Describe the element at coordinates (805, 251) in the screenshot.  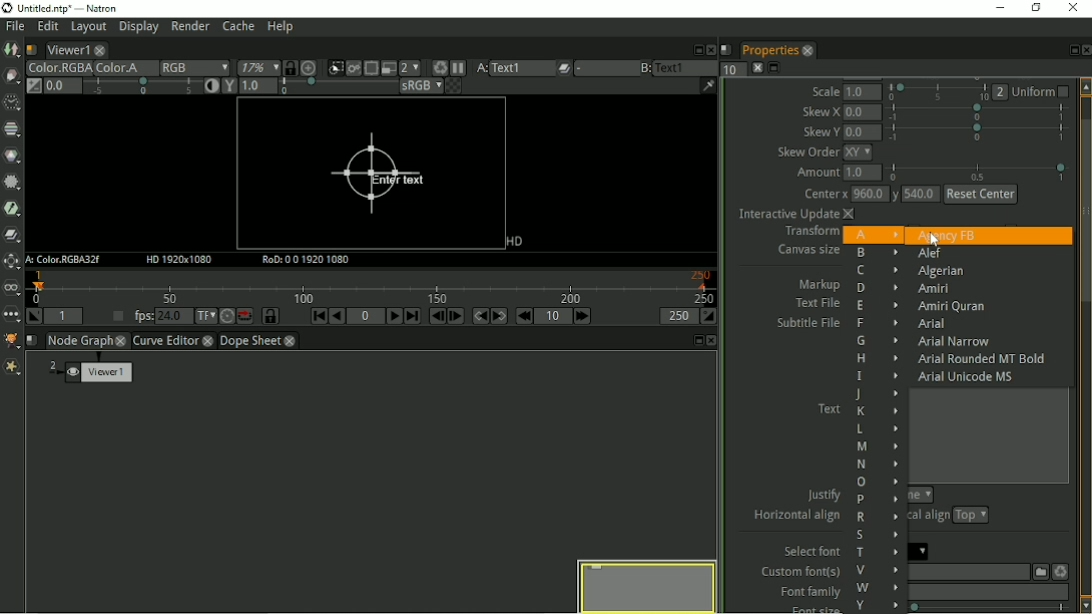
I see `Canvas size` at that location.